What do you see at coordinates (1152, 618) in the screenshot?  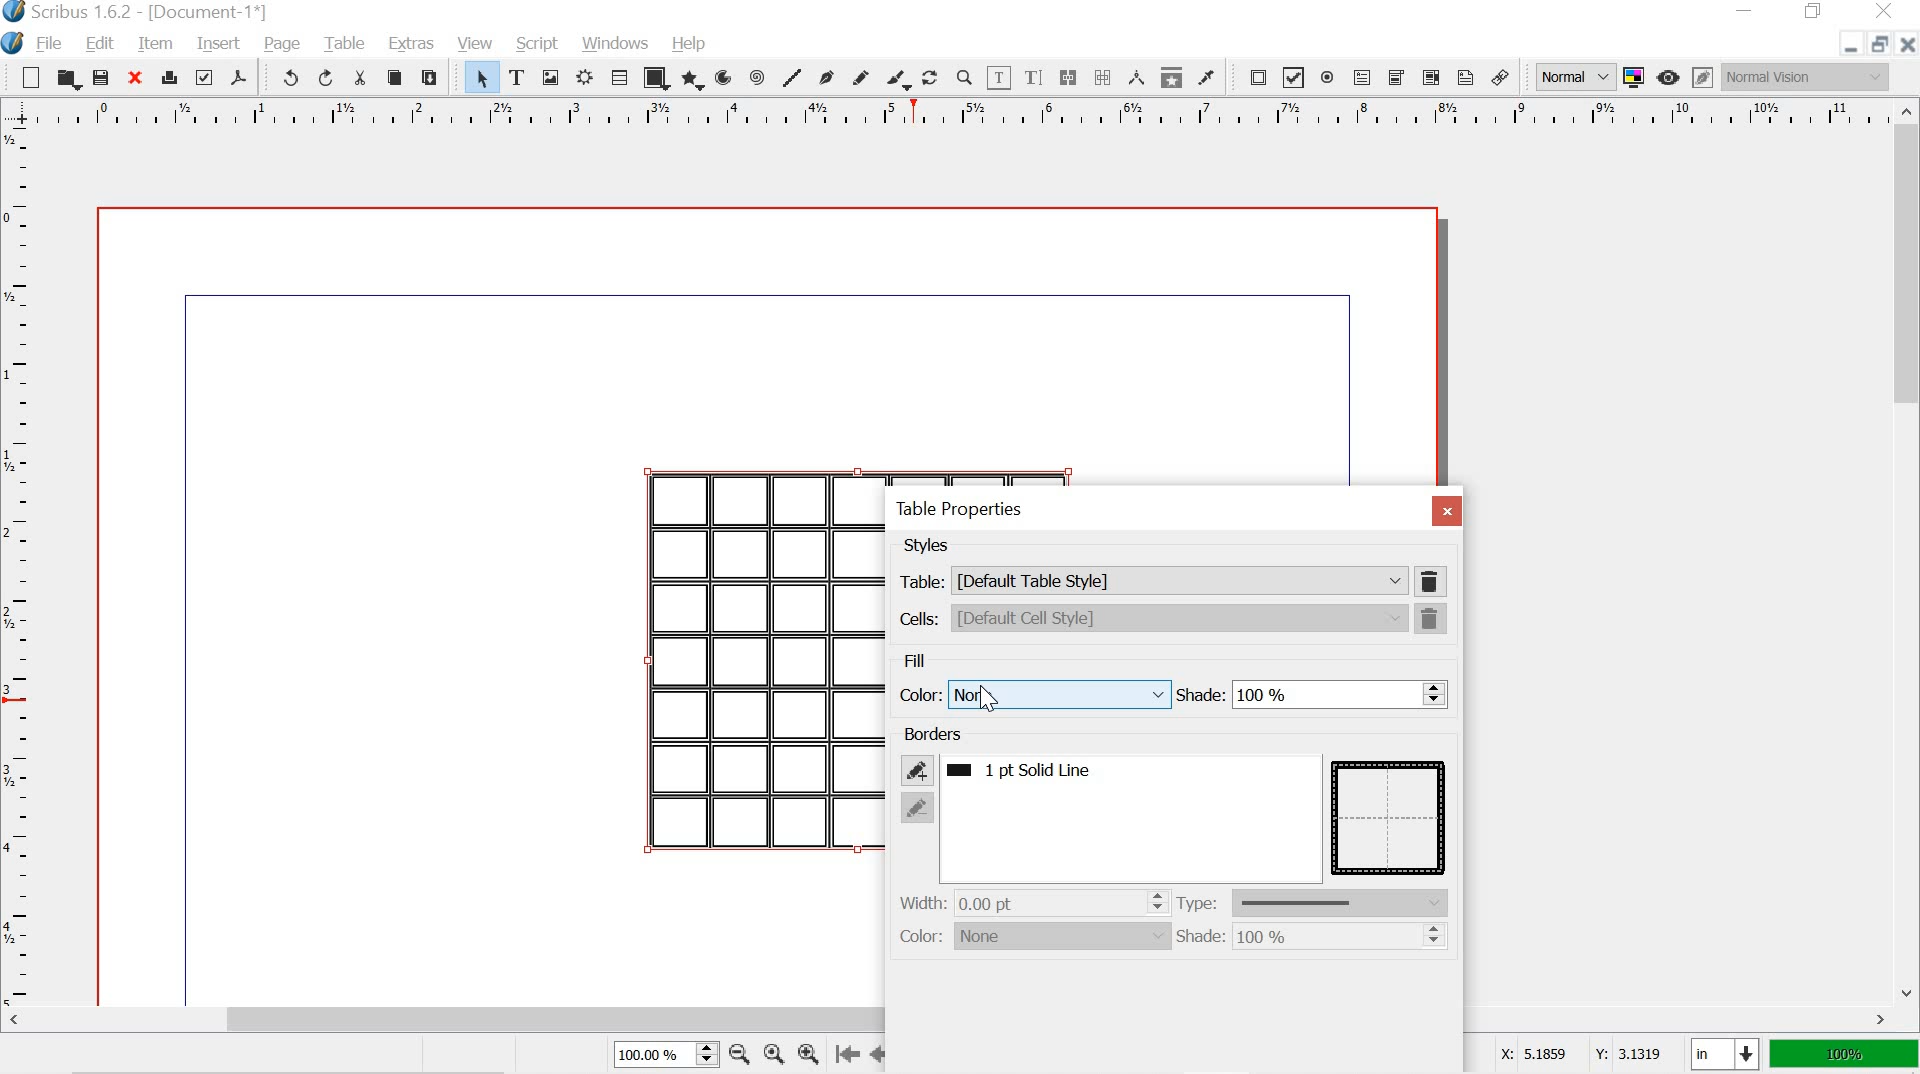 I see `cells: [Default Cell Style]` at bounding box center [1152, 618].